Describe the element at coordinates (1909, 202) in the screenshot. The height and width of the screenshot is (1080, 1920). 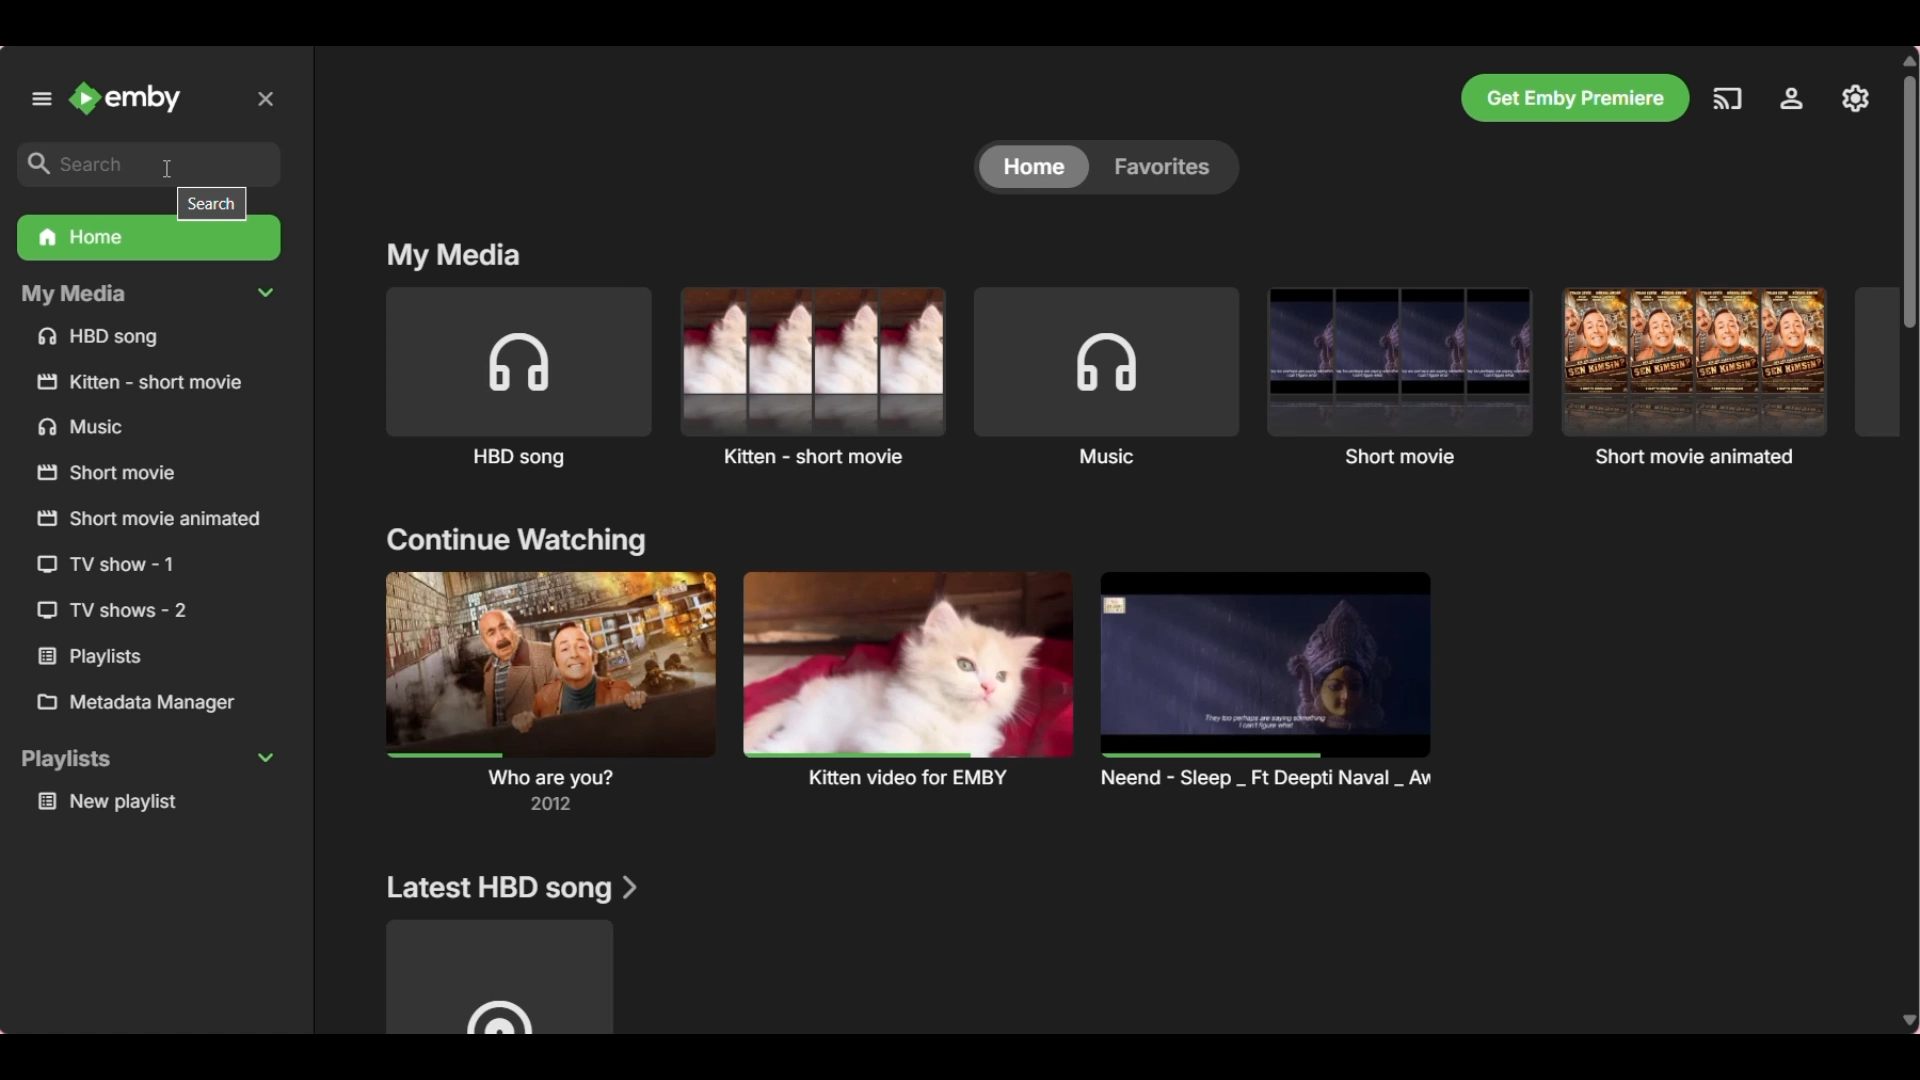
I see `Vertical slide bar` at that location.